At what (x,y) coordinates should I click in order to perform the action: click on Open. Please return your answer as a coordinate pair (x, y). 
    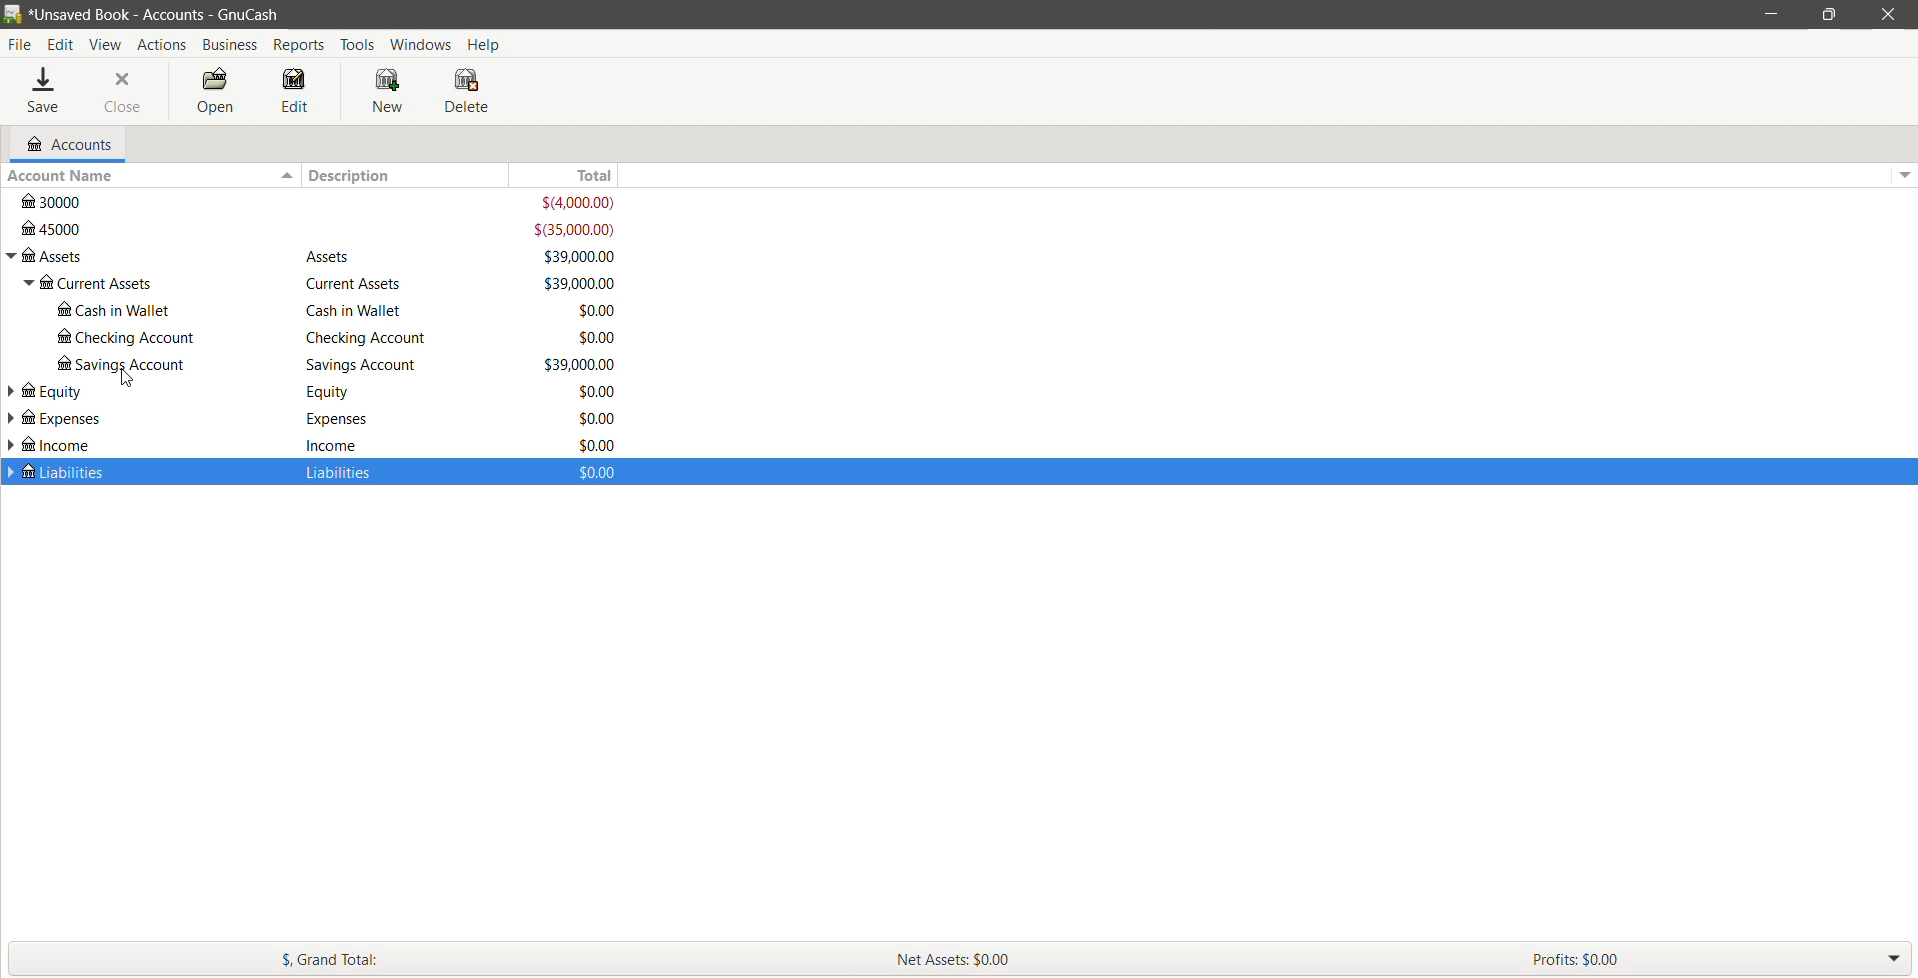
    Looking at the image, I should click on (218, 91).